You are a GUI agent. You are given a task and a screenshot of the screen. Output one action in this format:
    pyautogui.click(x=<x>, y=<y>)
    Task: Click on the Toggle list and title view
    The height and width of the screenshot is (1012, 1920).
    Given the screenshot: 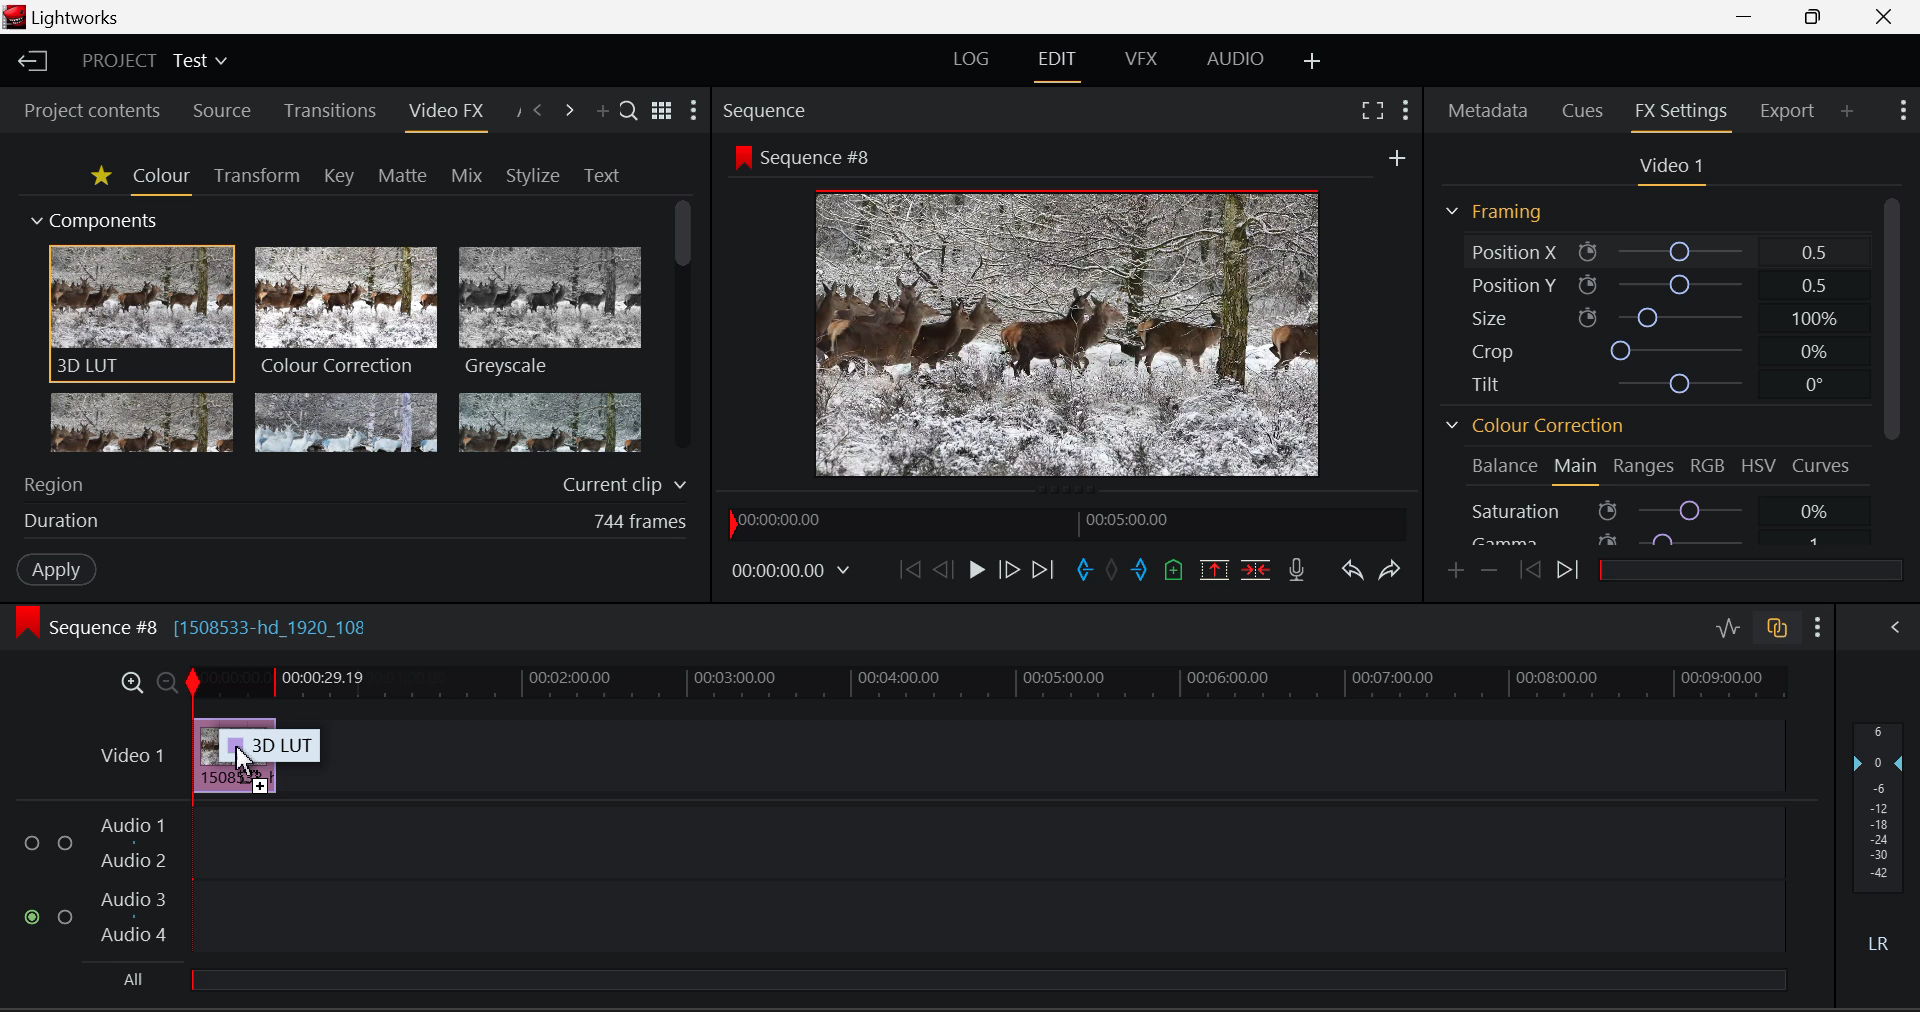 What is the action you would take?
    pyautogui.click(x=661, y=108)
    